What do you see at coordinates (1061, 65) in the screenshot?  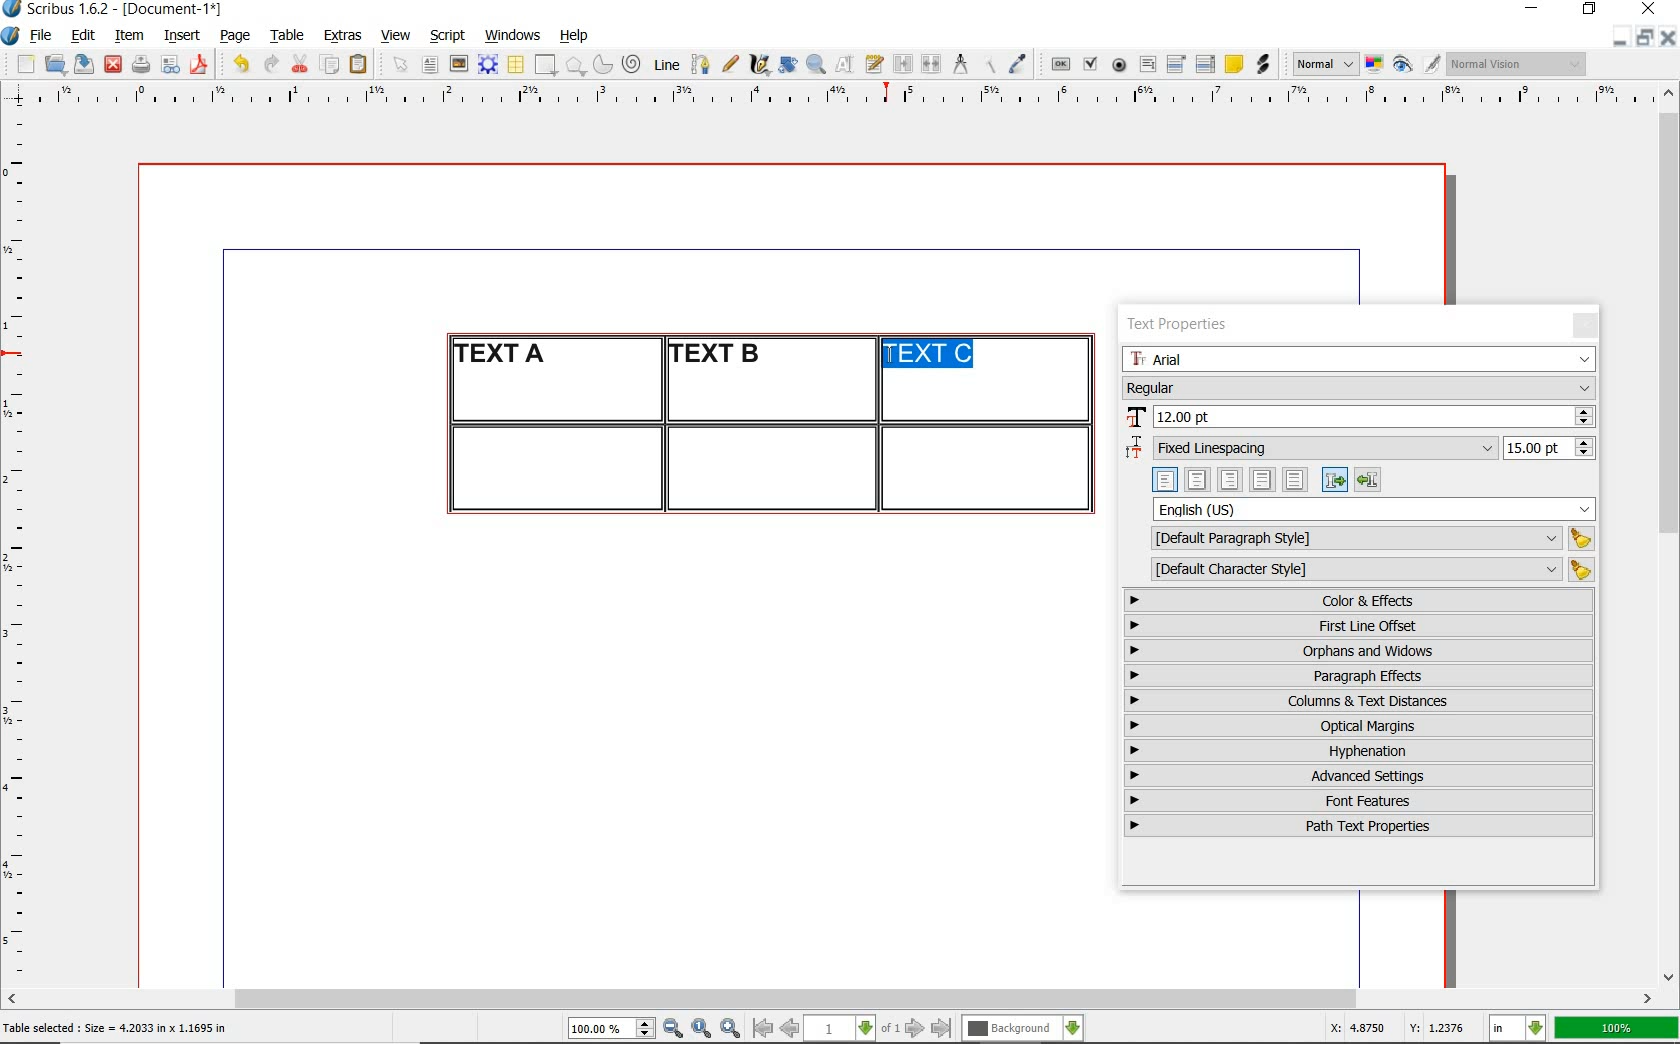 I see `pdf push button` at bounding box center [1061, 65].